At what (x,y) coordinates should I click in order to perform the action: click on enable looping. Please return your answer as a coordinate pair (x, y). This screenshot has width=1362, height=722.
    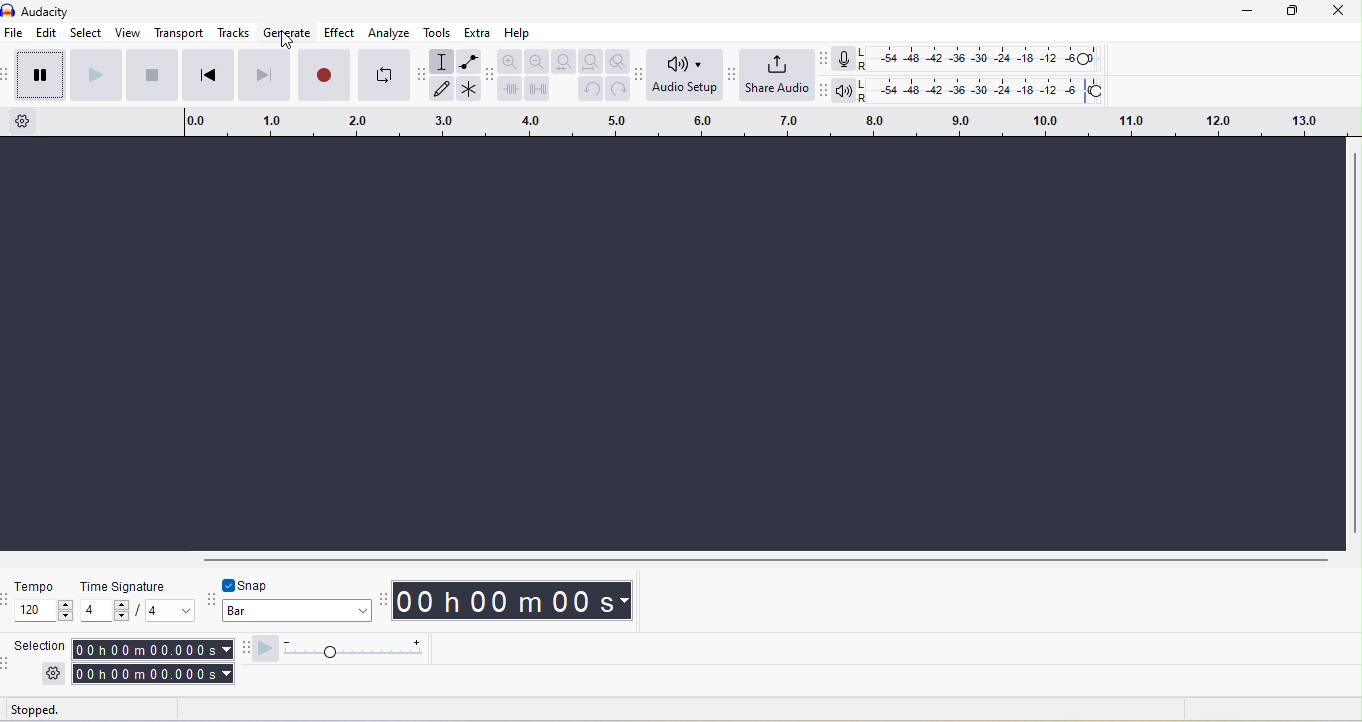
    Looking at the image, I should click on (384, 73).